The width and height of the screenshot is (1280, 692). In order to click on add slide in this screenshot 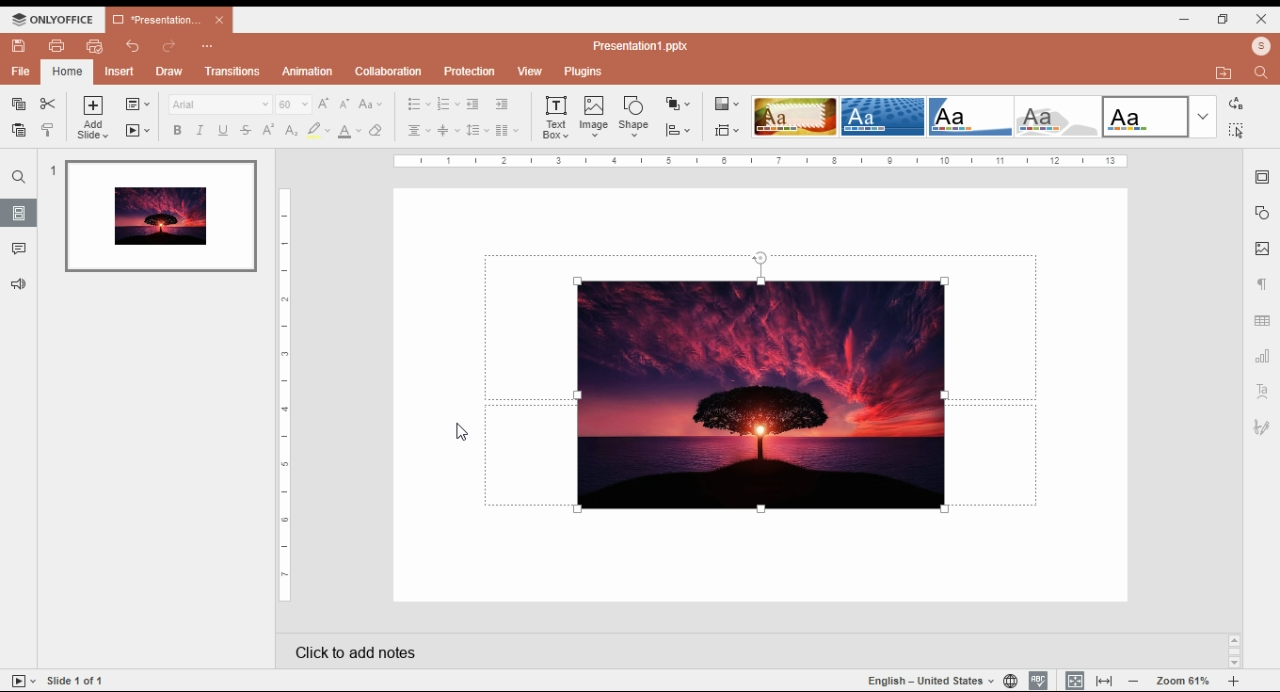, I will do `click(91, 117)`.